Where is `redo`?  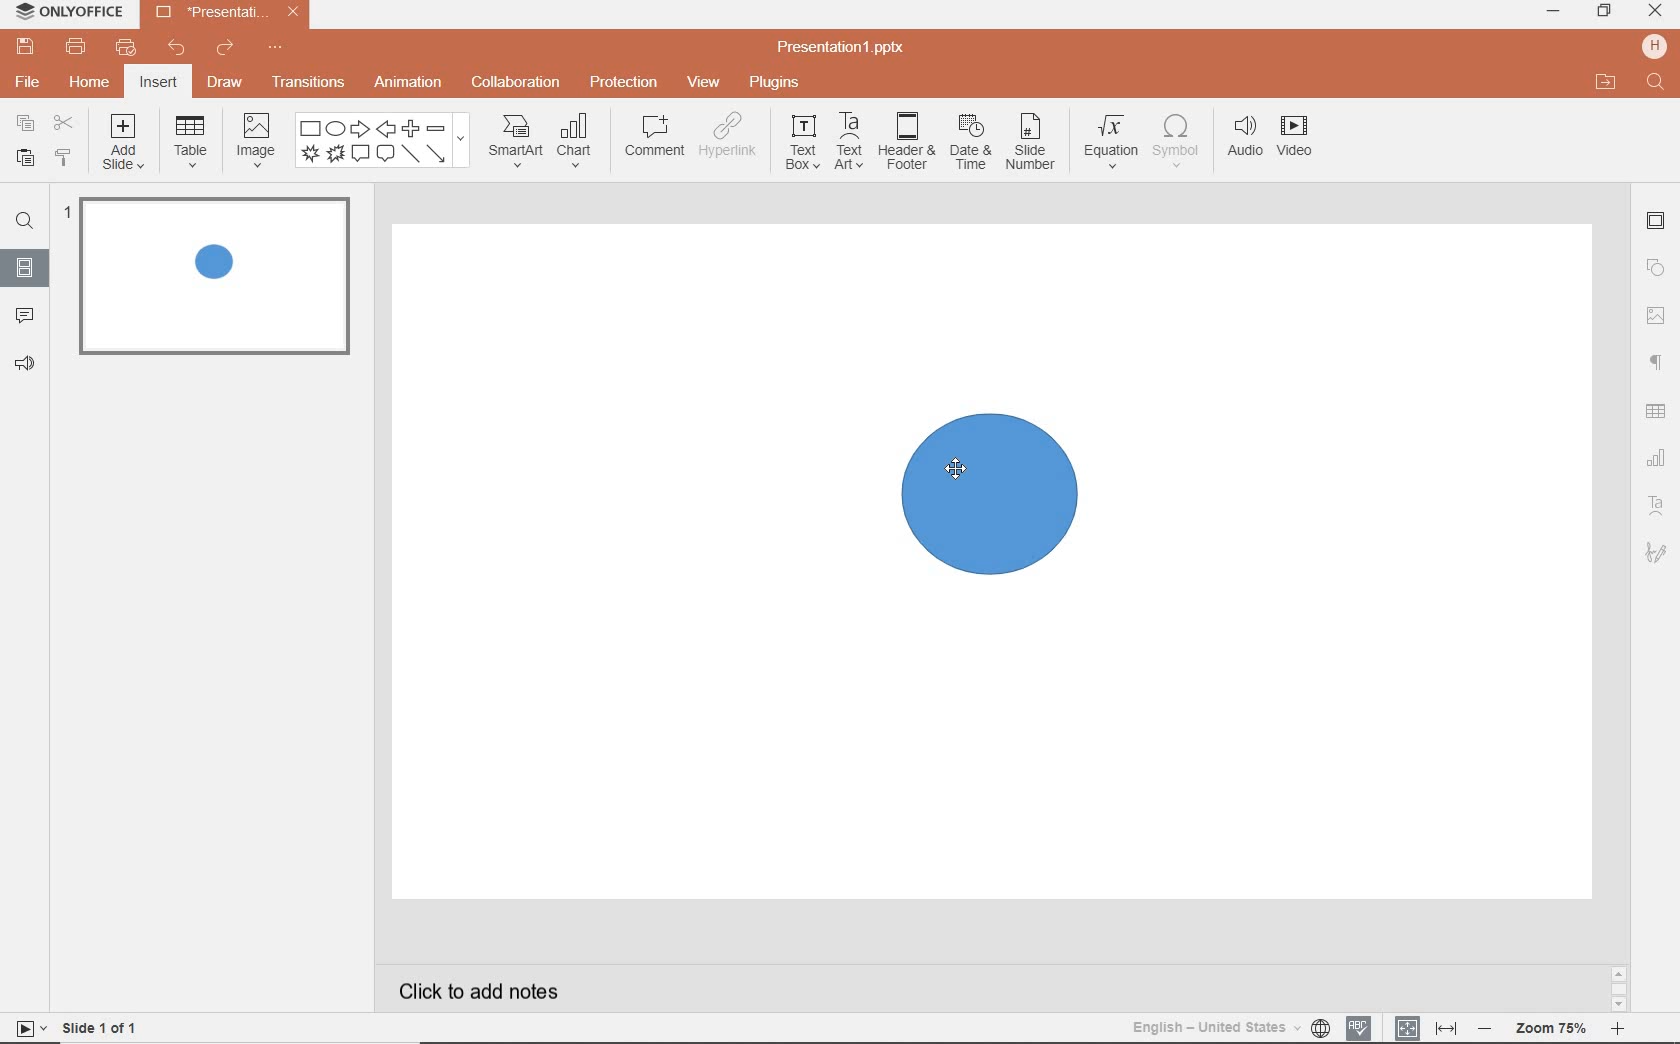 redo is located at coordinates (226, 48).